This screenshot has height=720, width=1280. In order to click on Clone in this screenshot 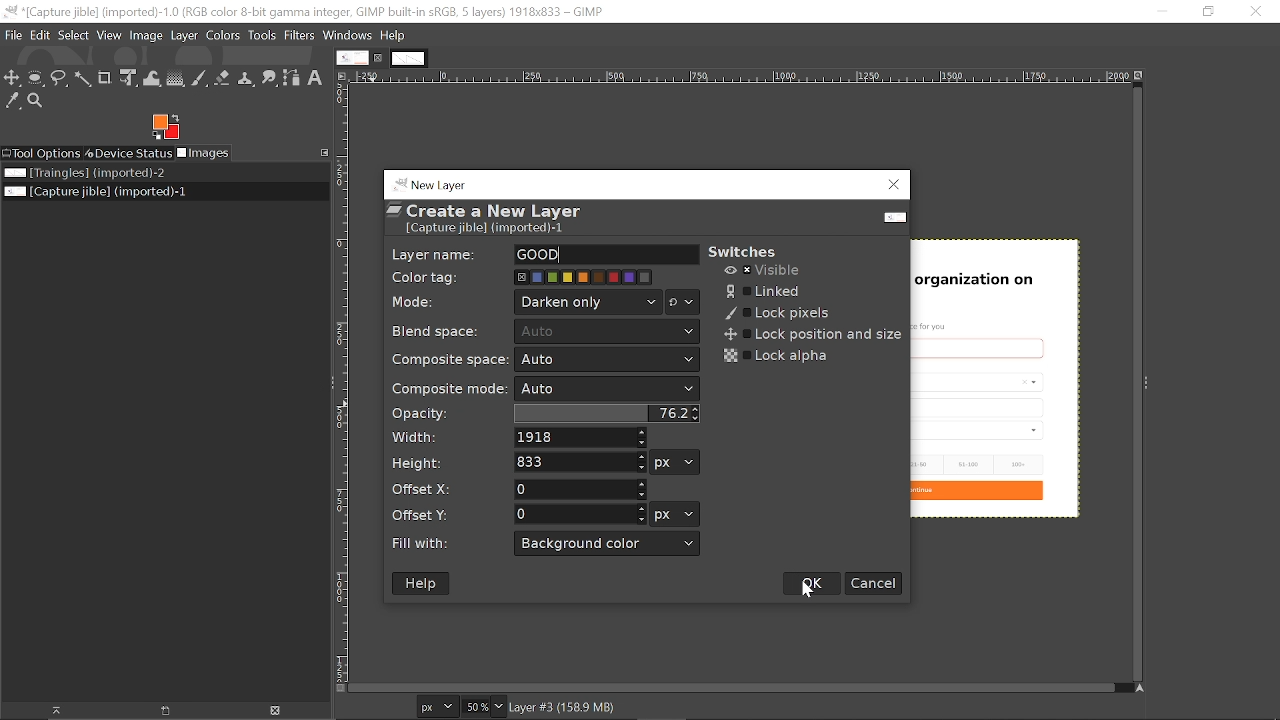, I will do `click(247, 77)`.